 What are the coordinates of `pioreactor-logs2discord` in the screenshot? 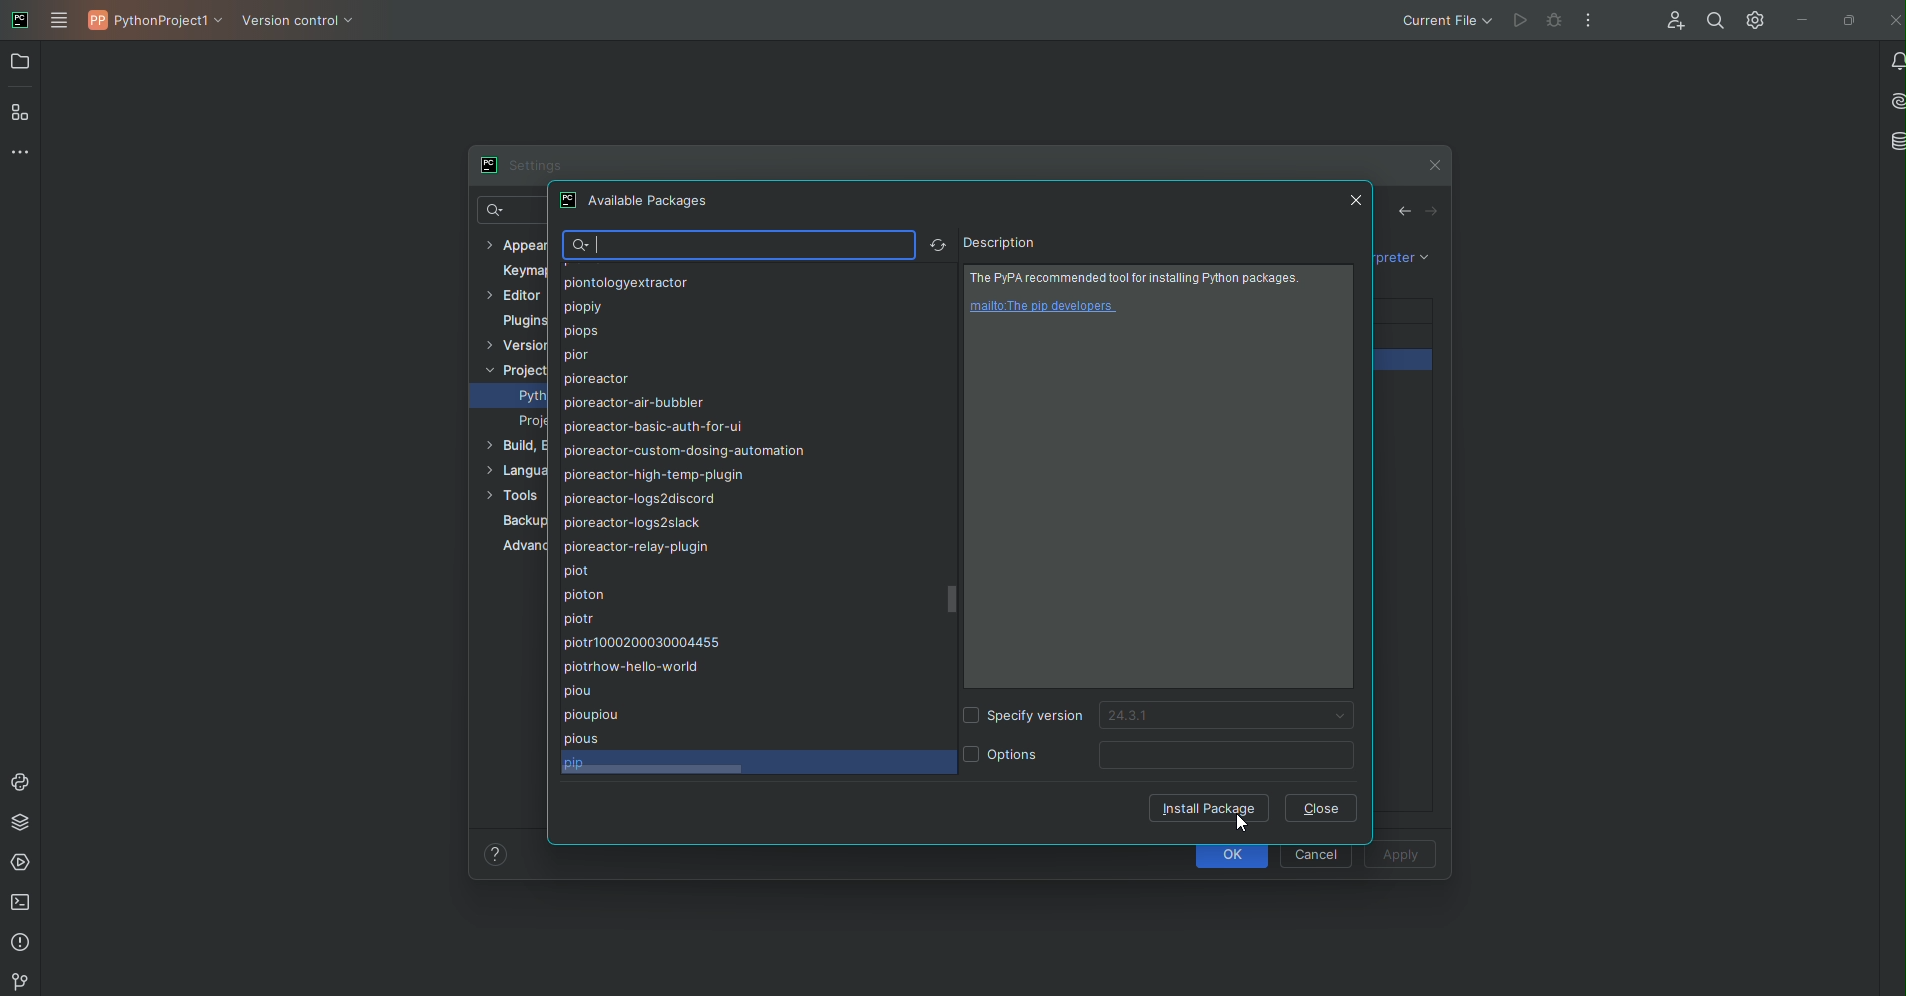 It's located at (640, 500).